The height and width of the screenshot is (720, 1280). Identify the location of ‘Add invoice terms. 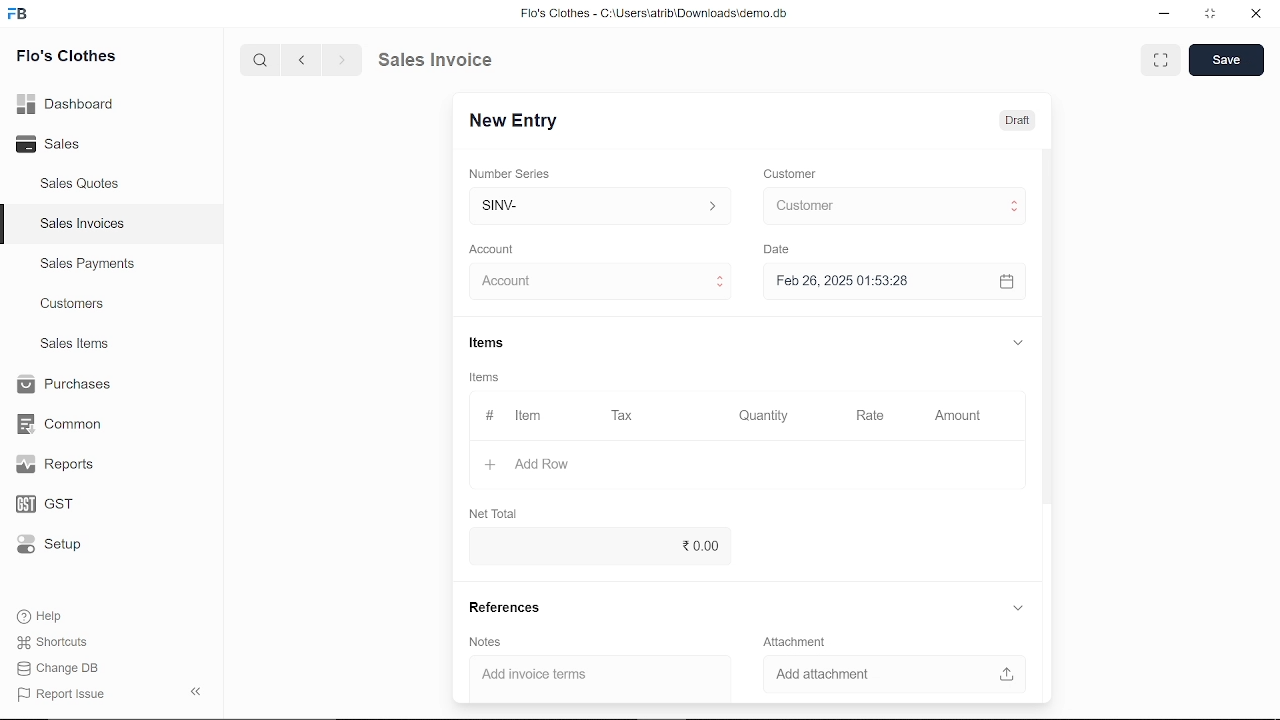
(584, 677).